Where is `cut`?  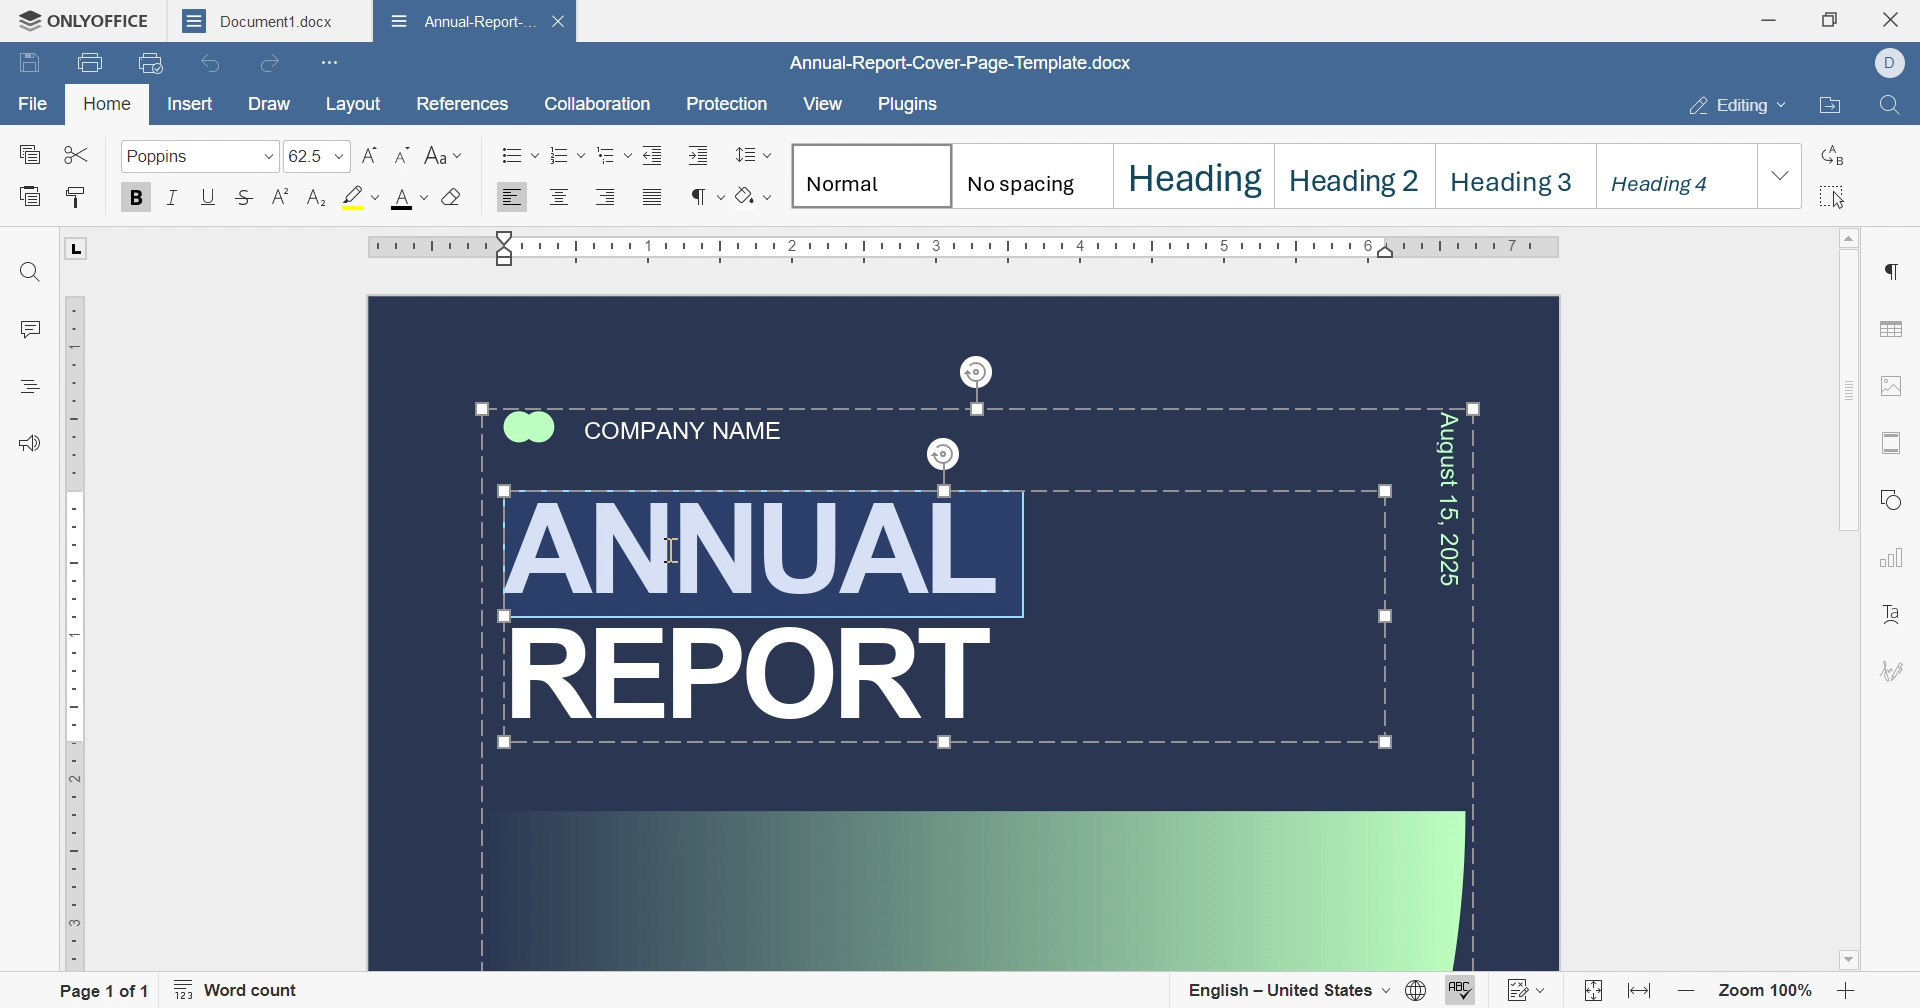
cut is located at coordinates (79, 156).